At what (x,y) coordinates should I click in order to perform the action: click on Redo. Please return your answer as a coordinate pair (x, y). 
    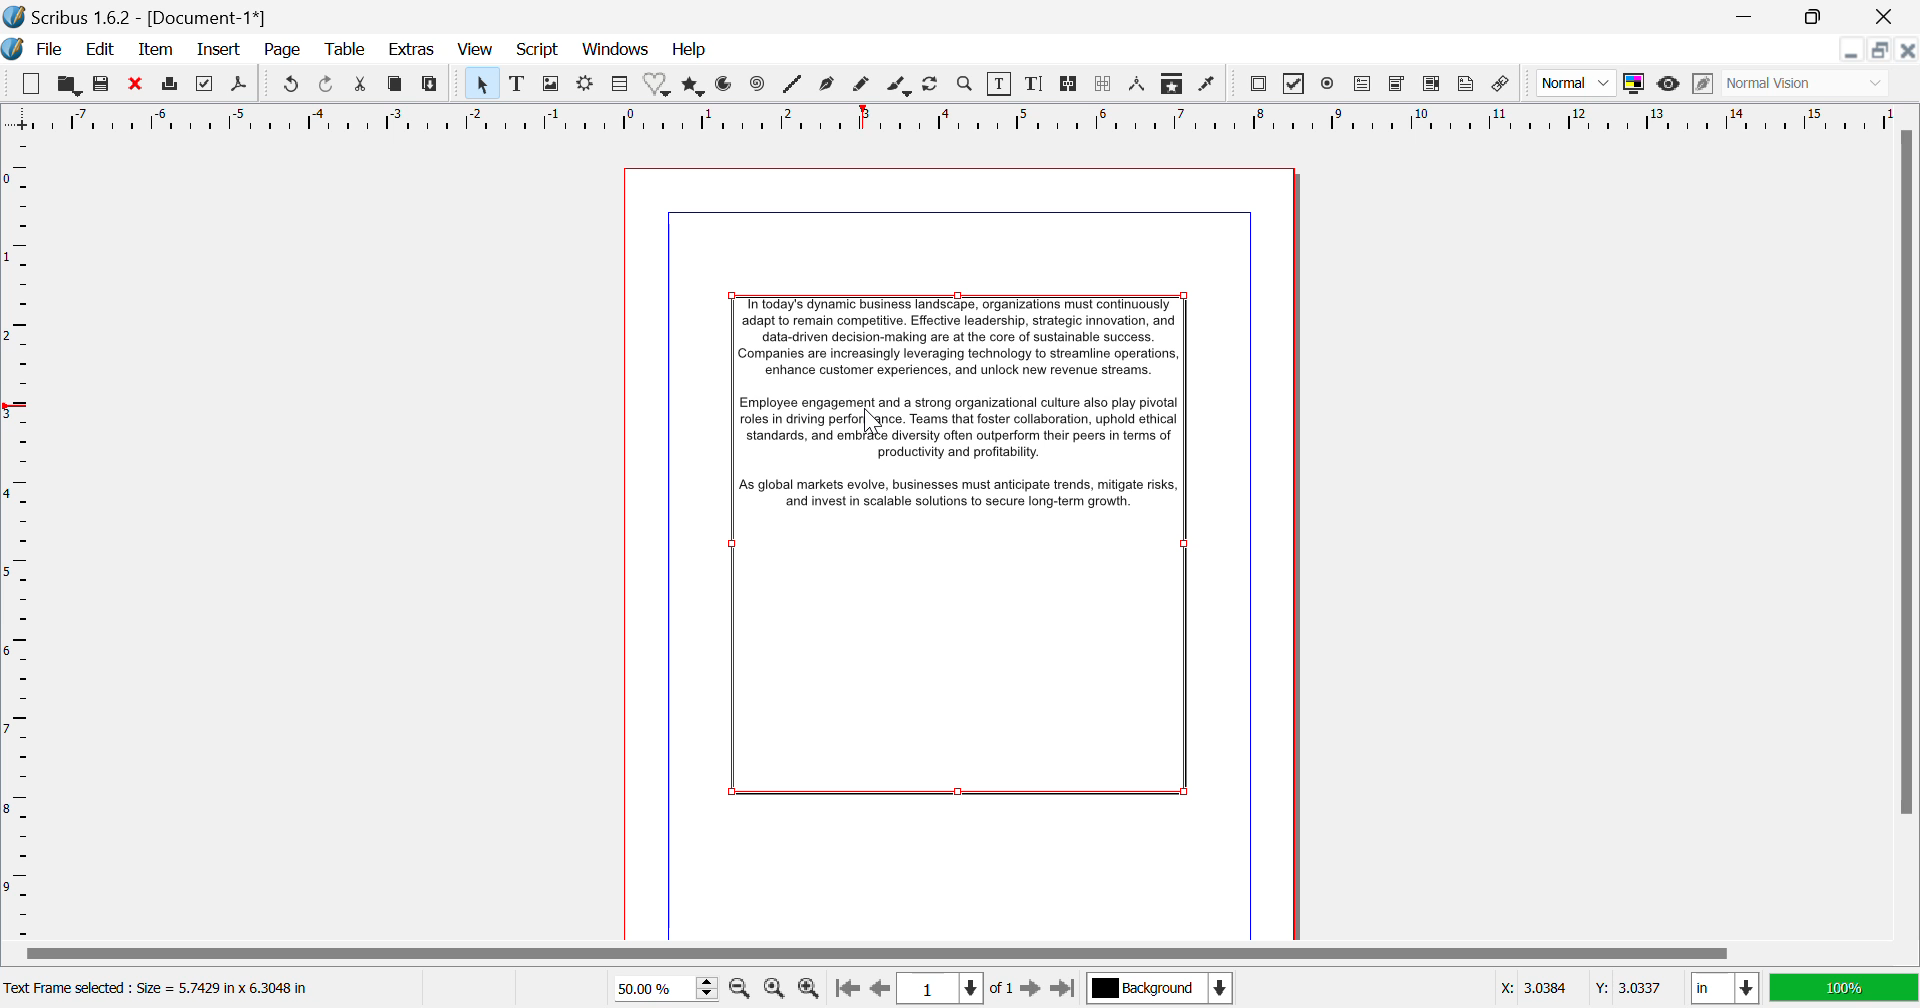
    Looking at the image, I should click on (294, 84).